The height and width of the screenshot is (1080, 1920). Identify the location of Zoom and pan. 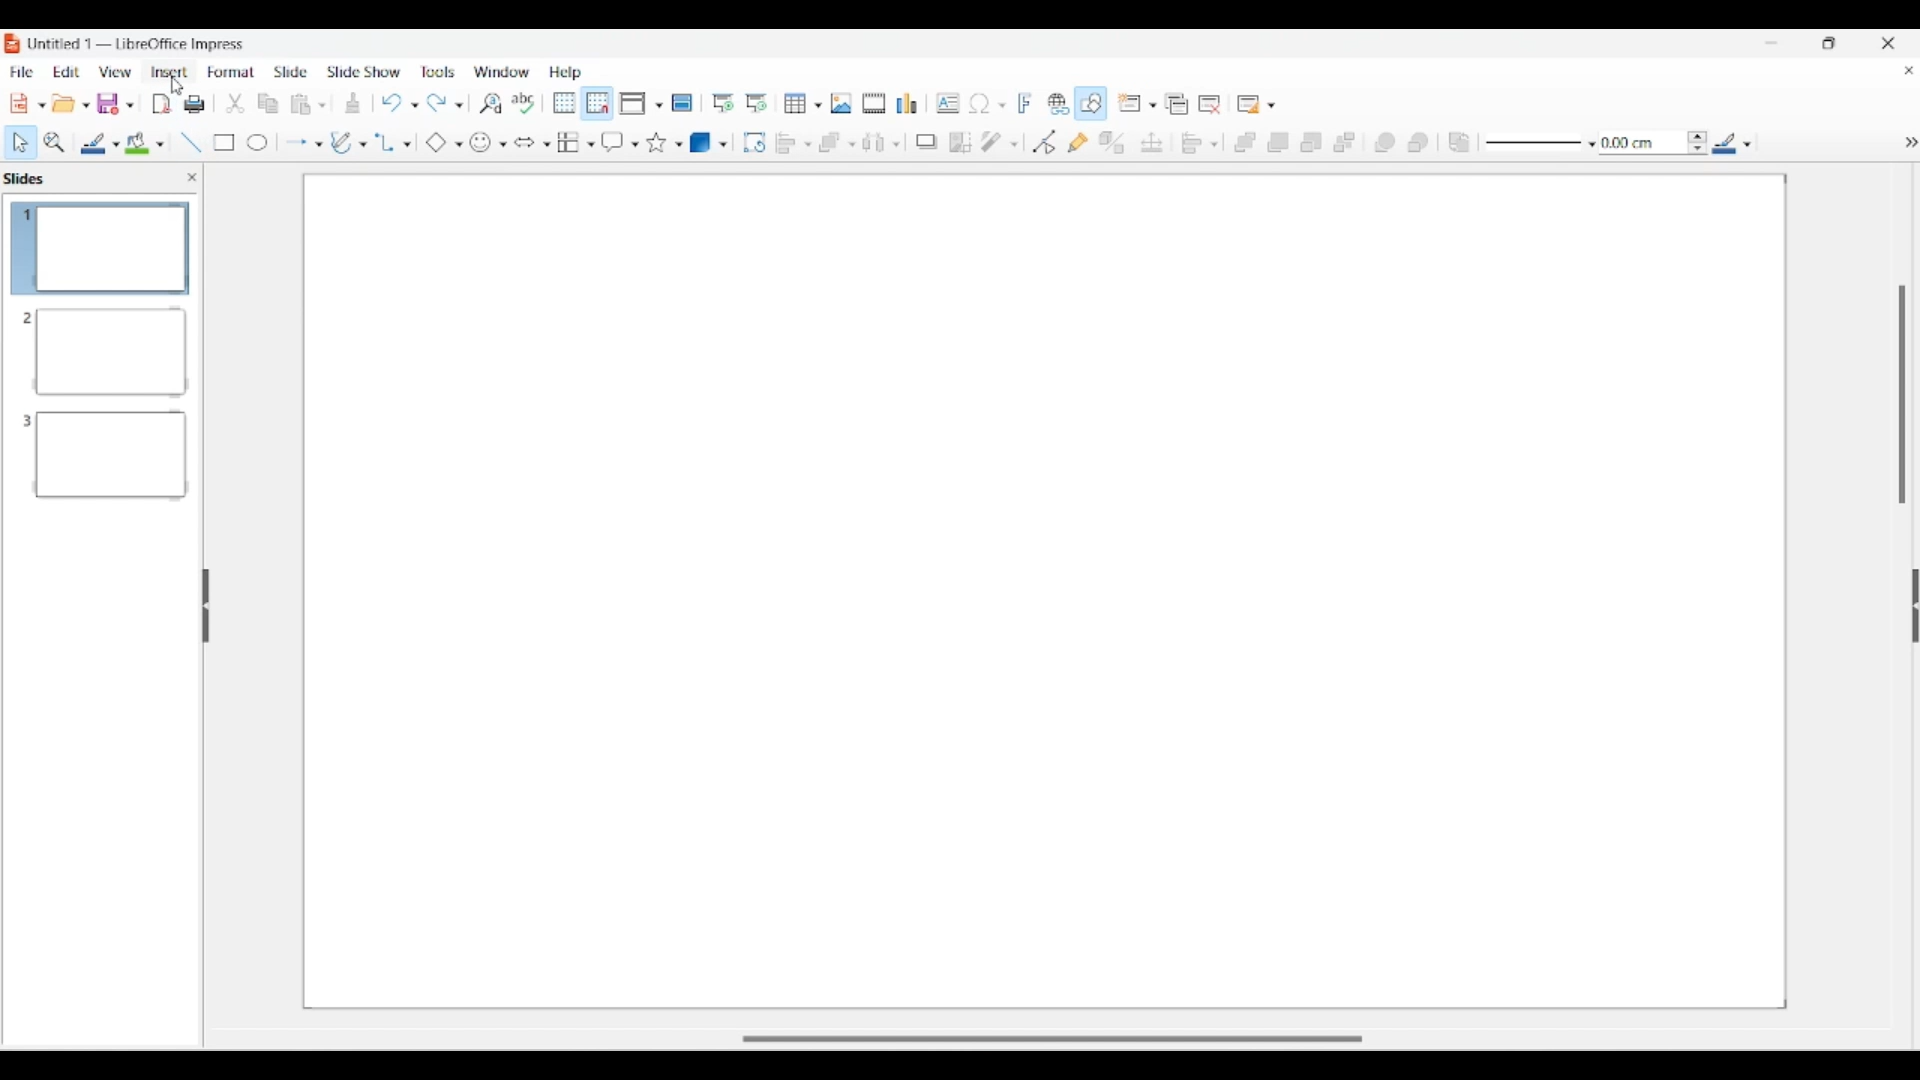
(55, 143).